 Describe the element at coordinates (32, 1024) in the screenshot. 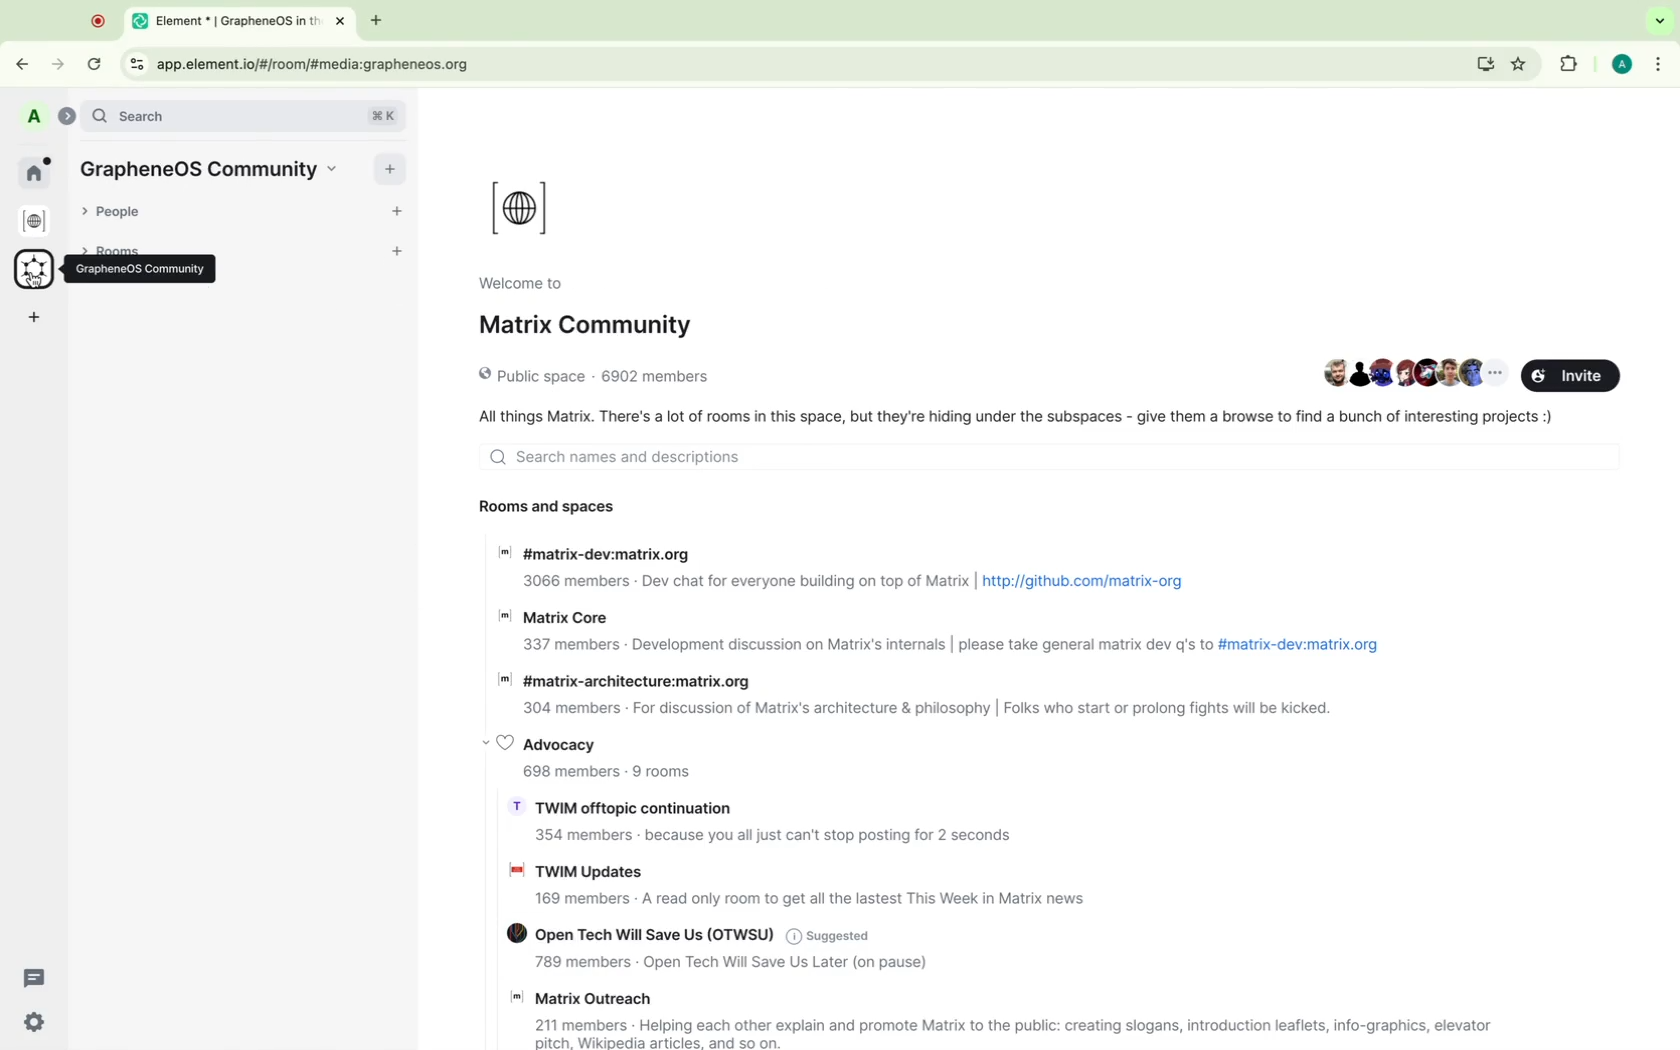

I see `quick settings` at that location.